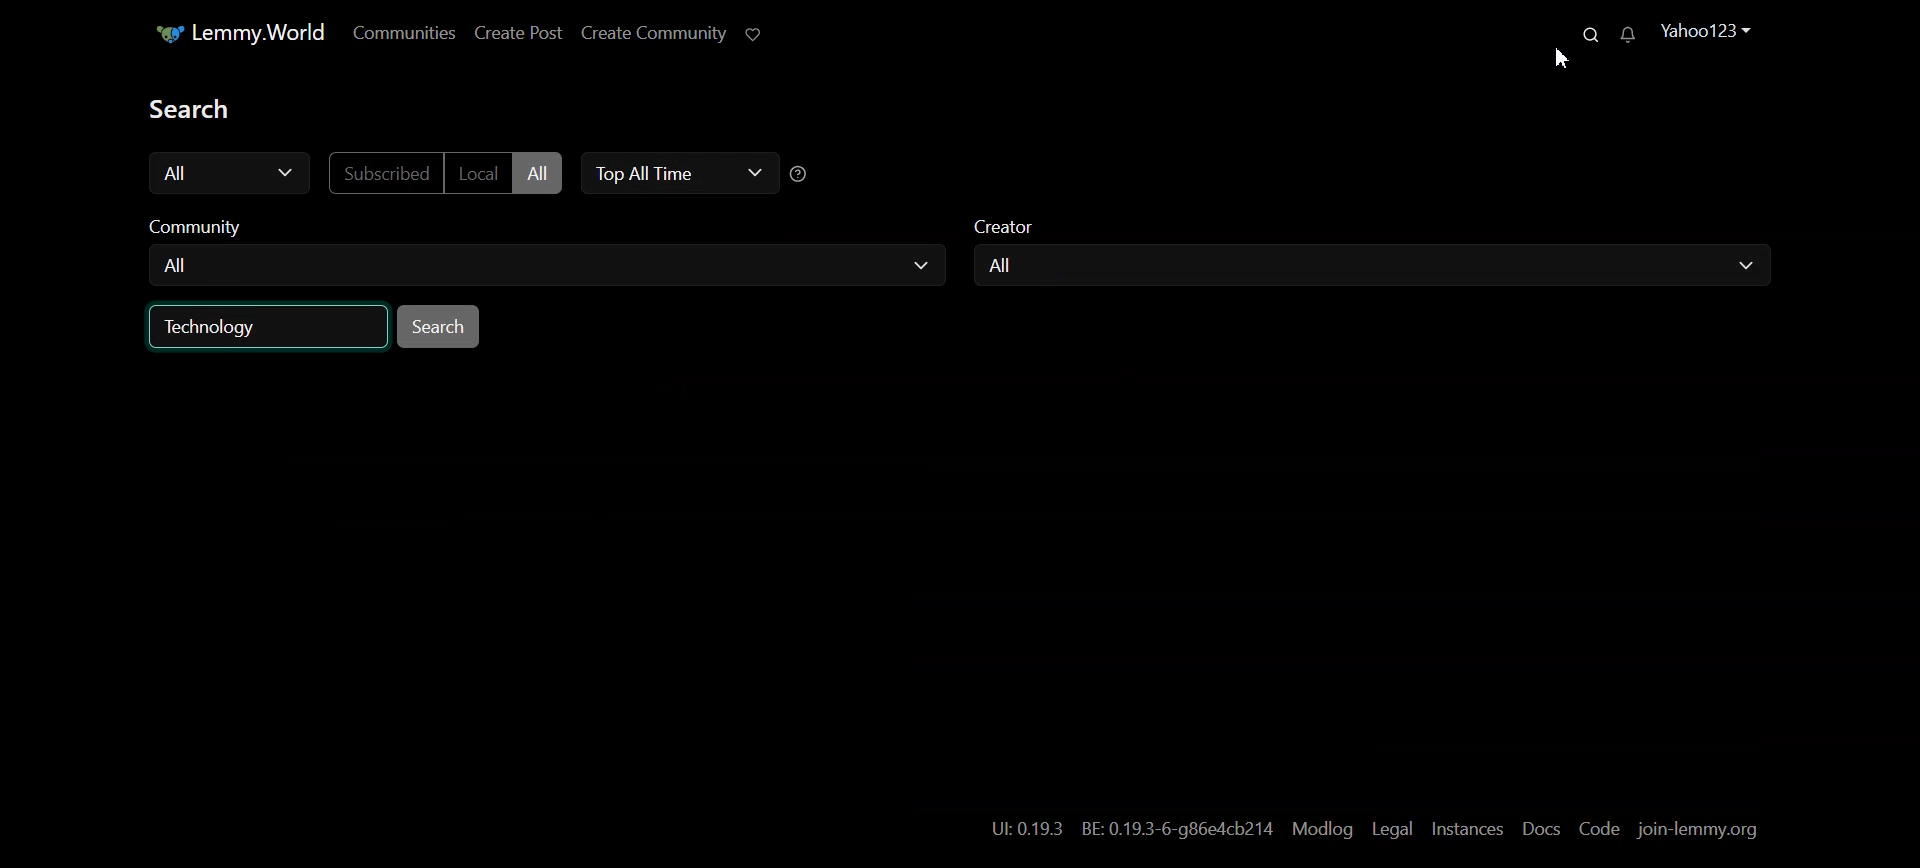 This screenshot has height=868, width=1920. I want to click on Search, so click(1586, 33).